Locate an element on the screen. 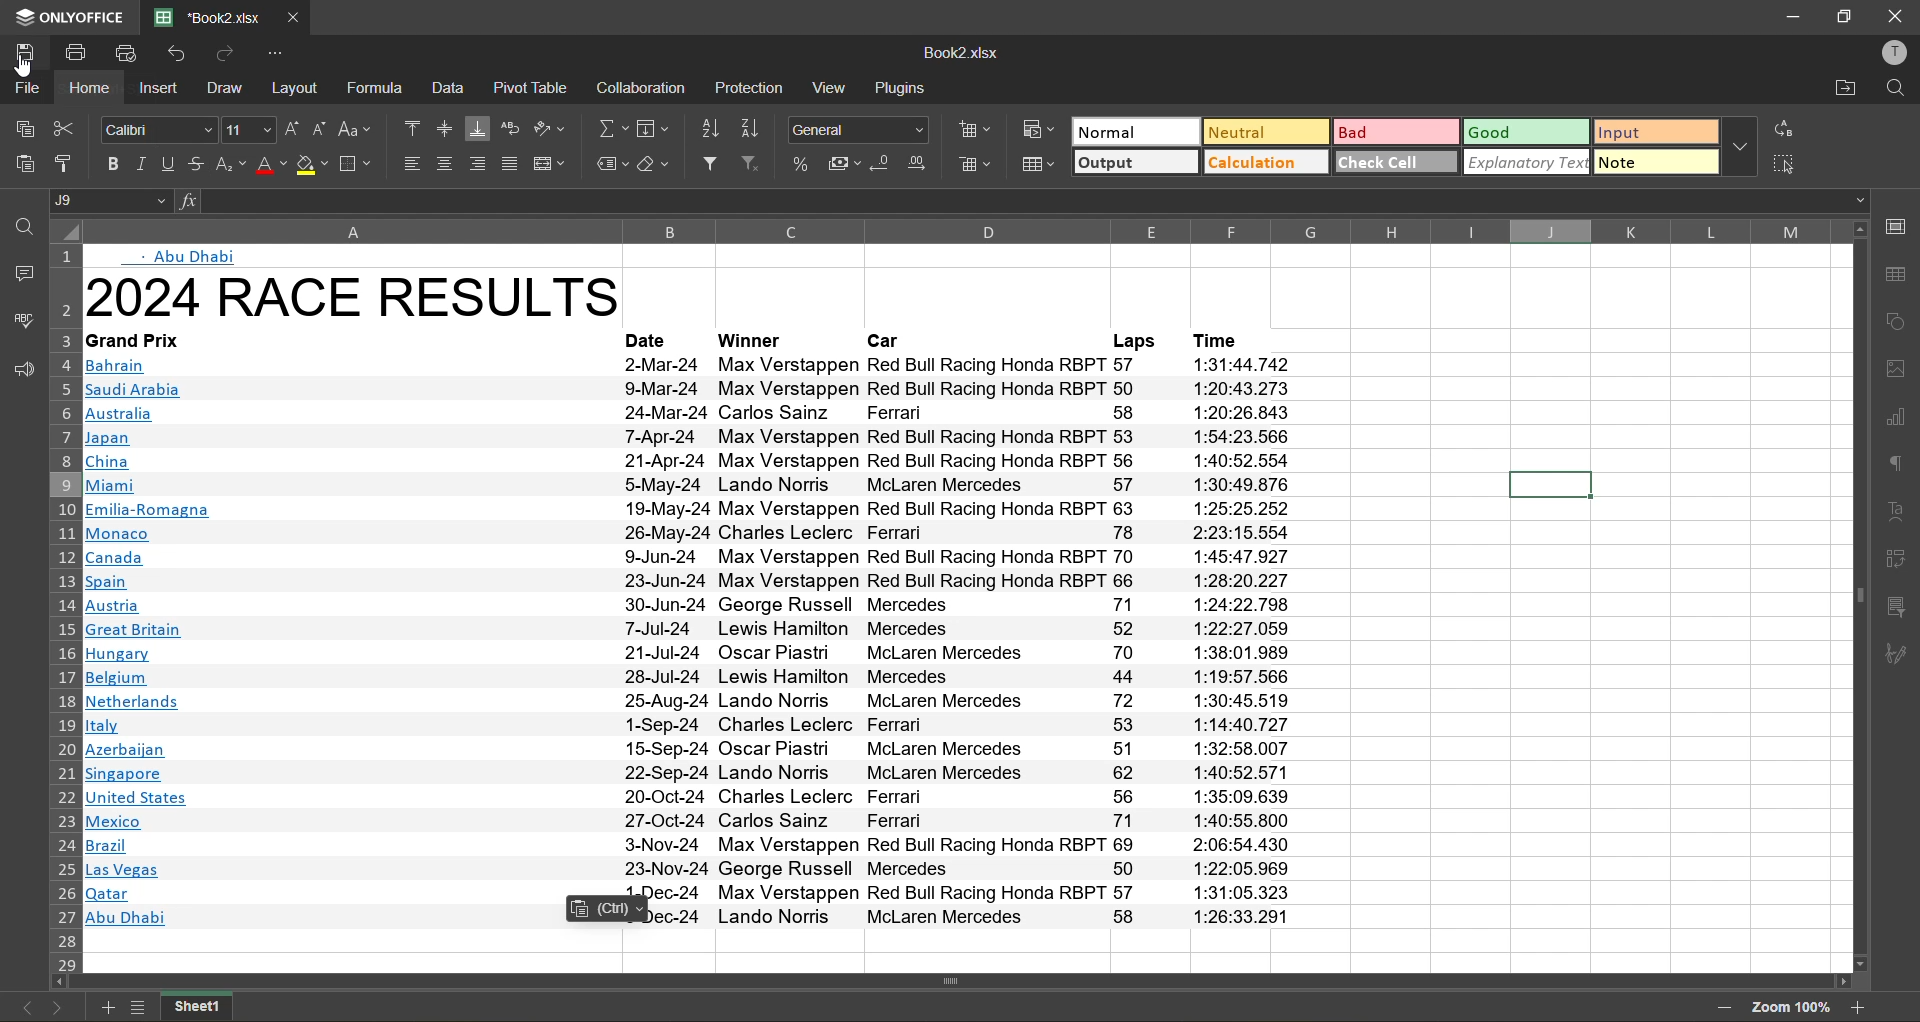  text info is located at coordinates (701, 869).